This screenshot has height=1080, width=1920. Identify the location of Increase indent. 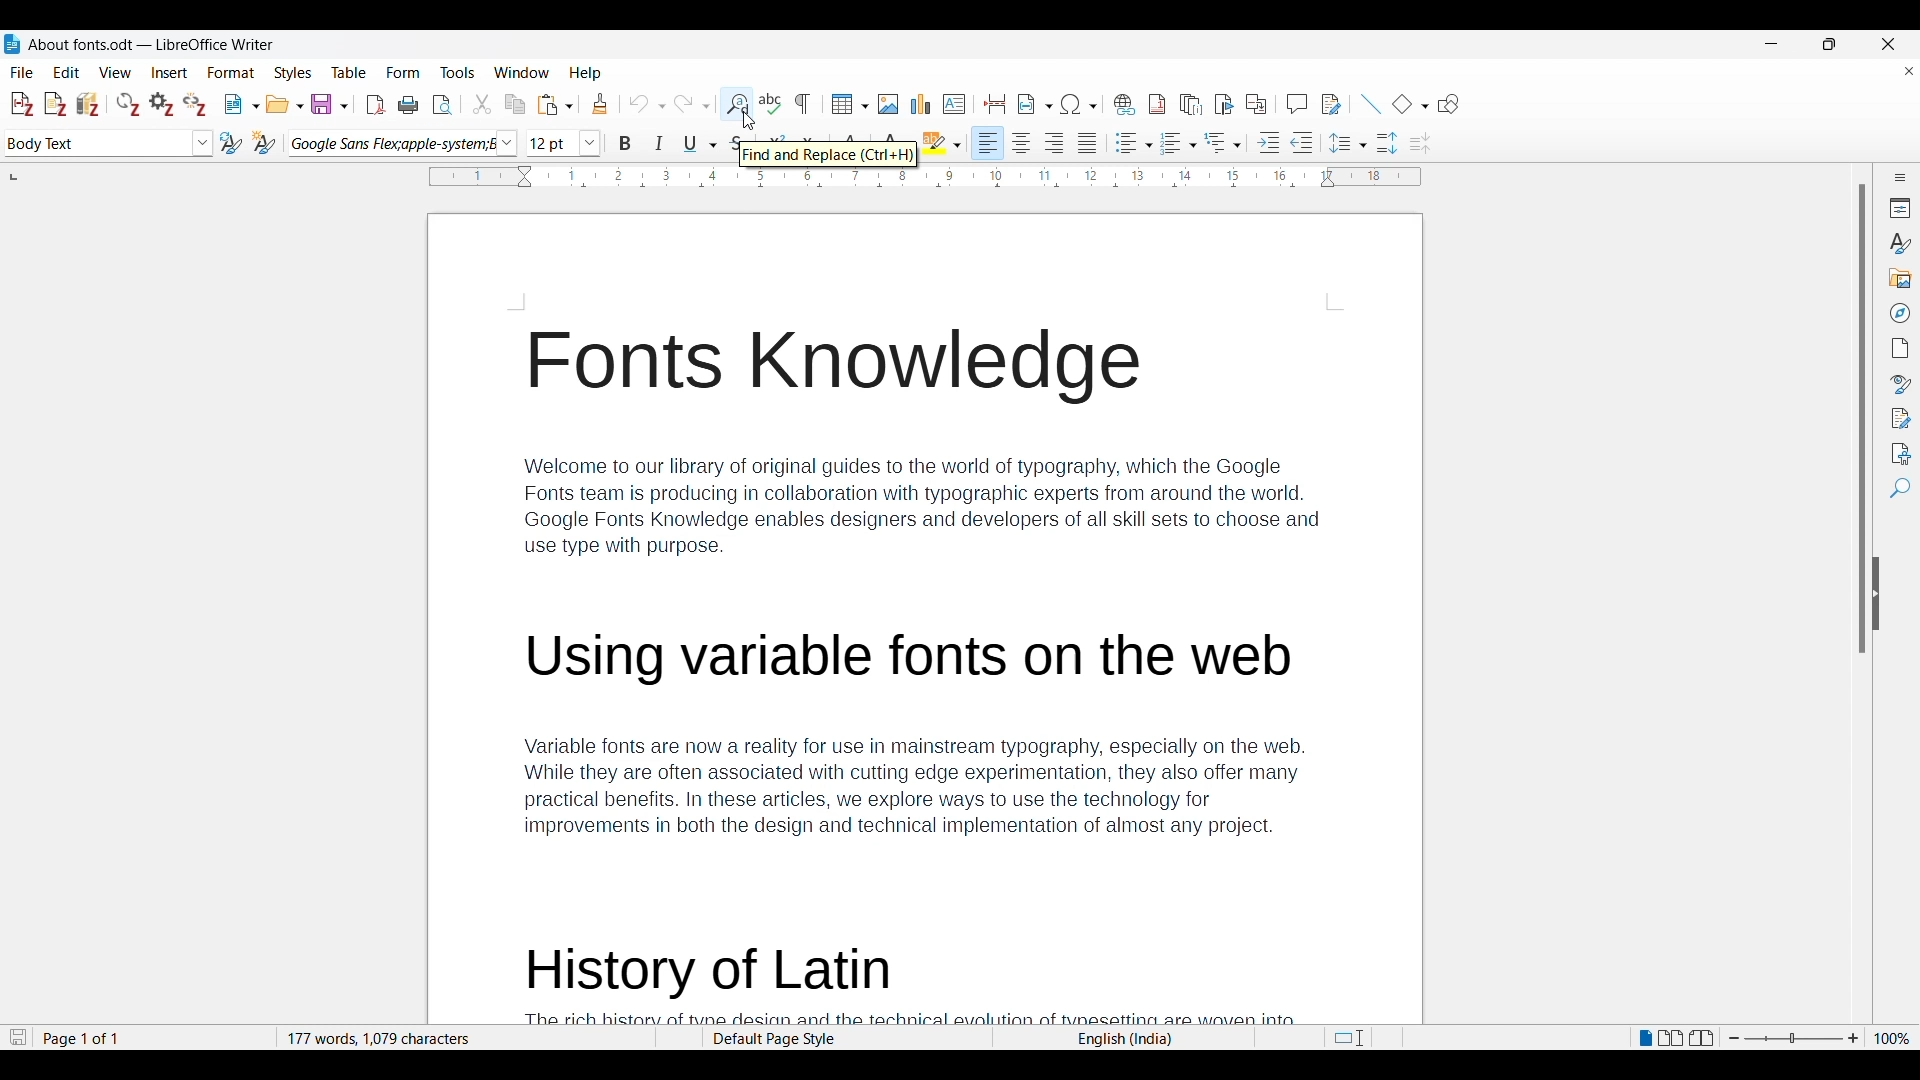
(1269, 142).